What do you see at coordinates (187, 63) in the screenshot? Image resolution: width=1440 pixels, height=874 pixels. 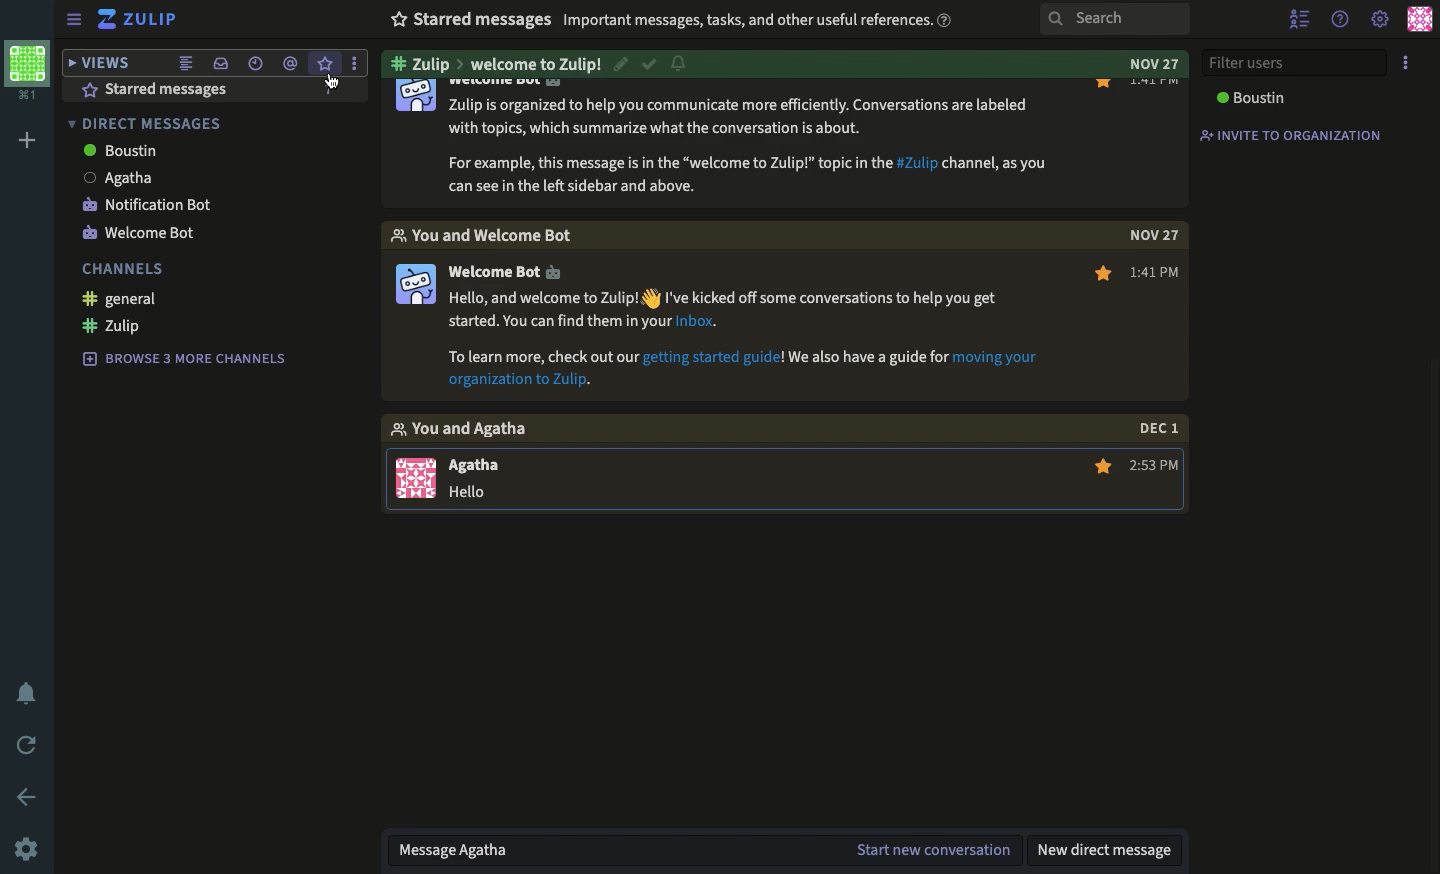 I see `combined feed` at bounding box center [187, 63].